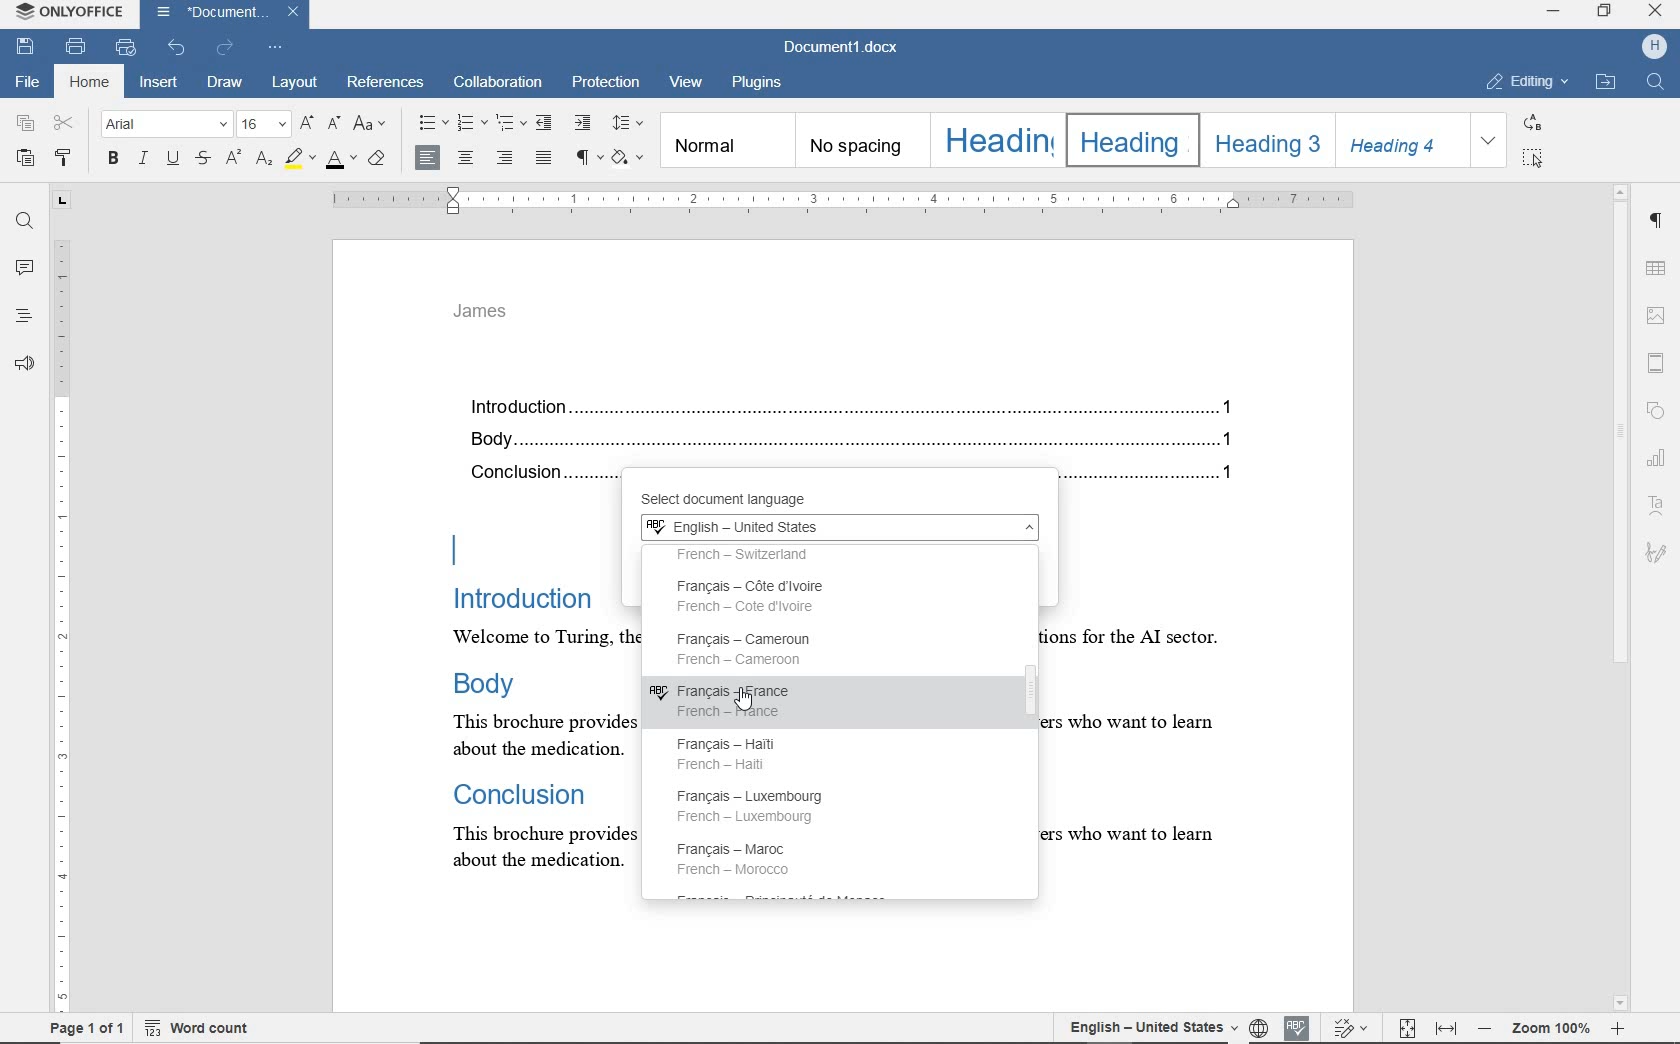 The height and width of the screenshot is (1044, 1680). Describe the element at coordinates (509, 122) in the screenshot. I see `multilevel list` at that location.